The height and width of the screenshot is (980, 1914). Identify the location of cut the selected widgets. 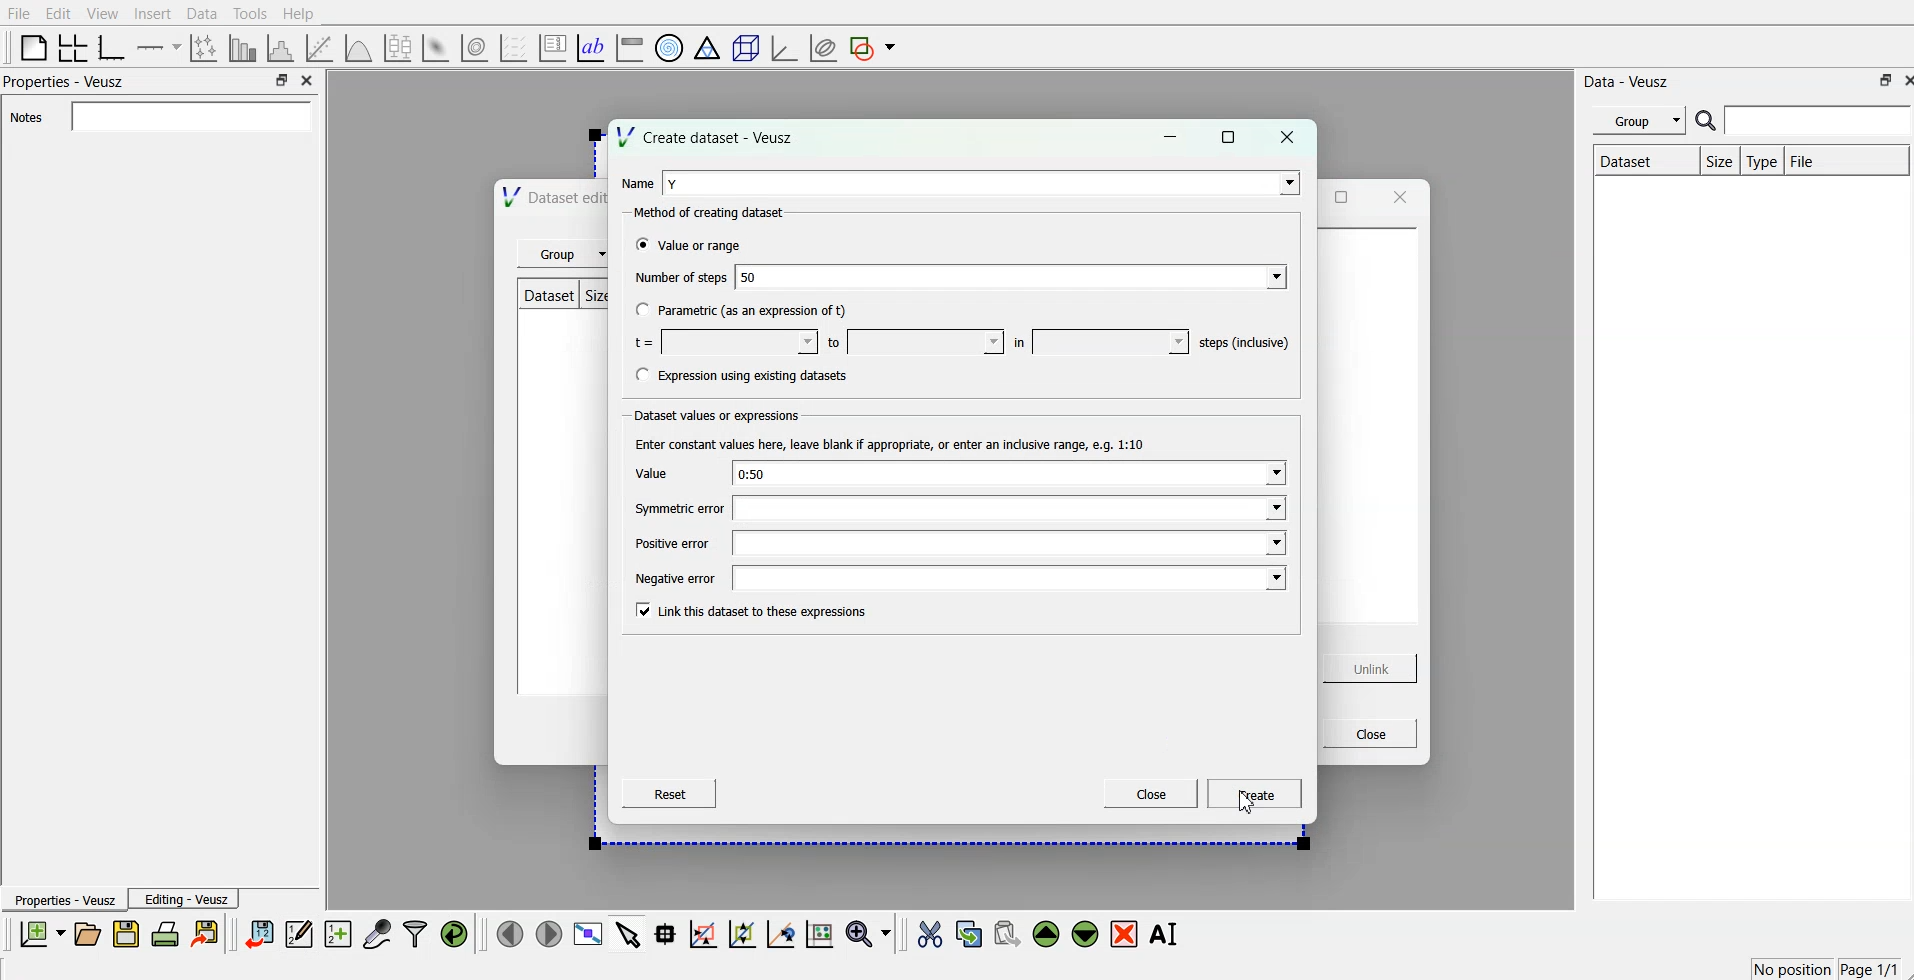
(932, 934).